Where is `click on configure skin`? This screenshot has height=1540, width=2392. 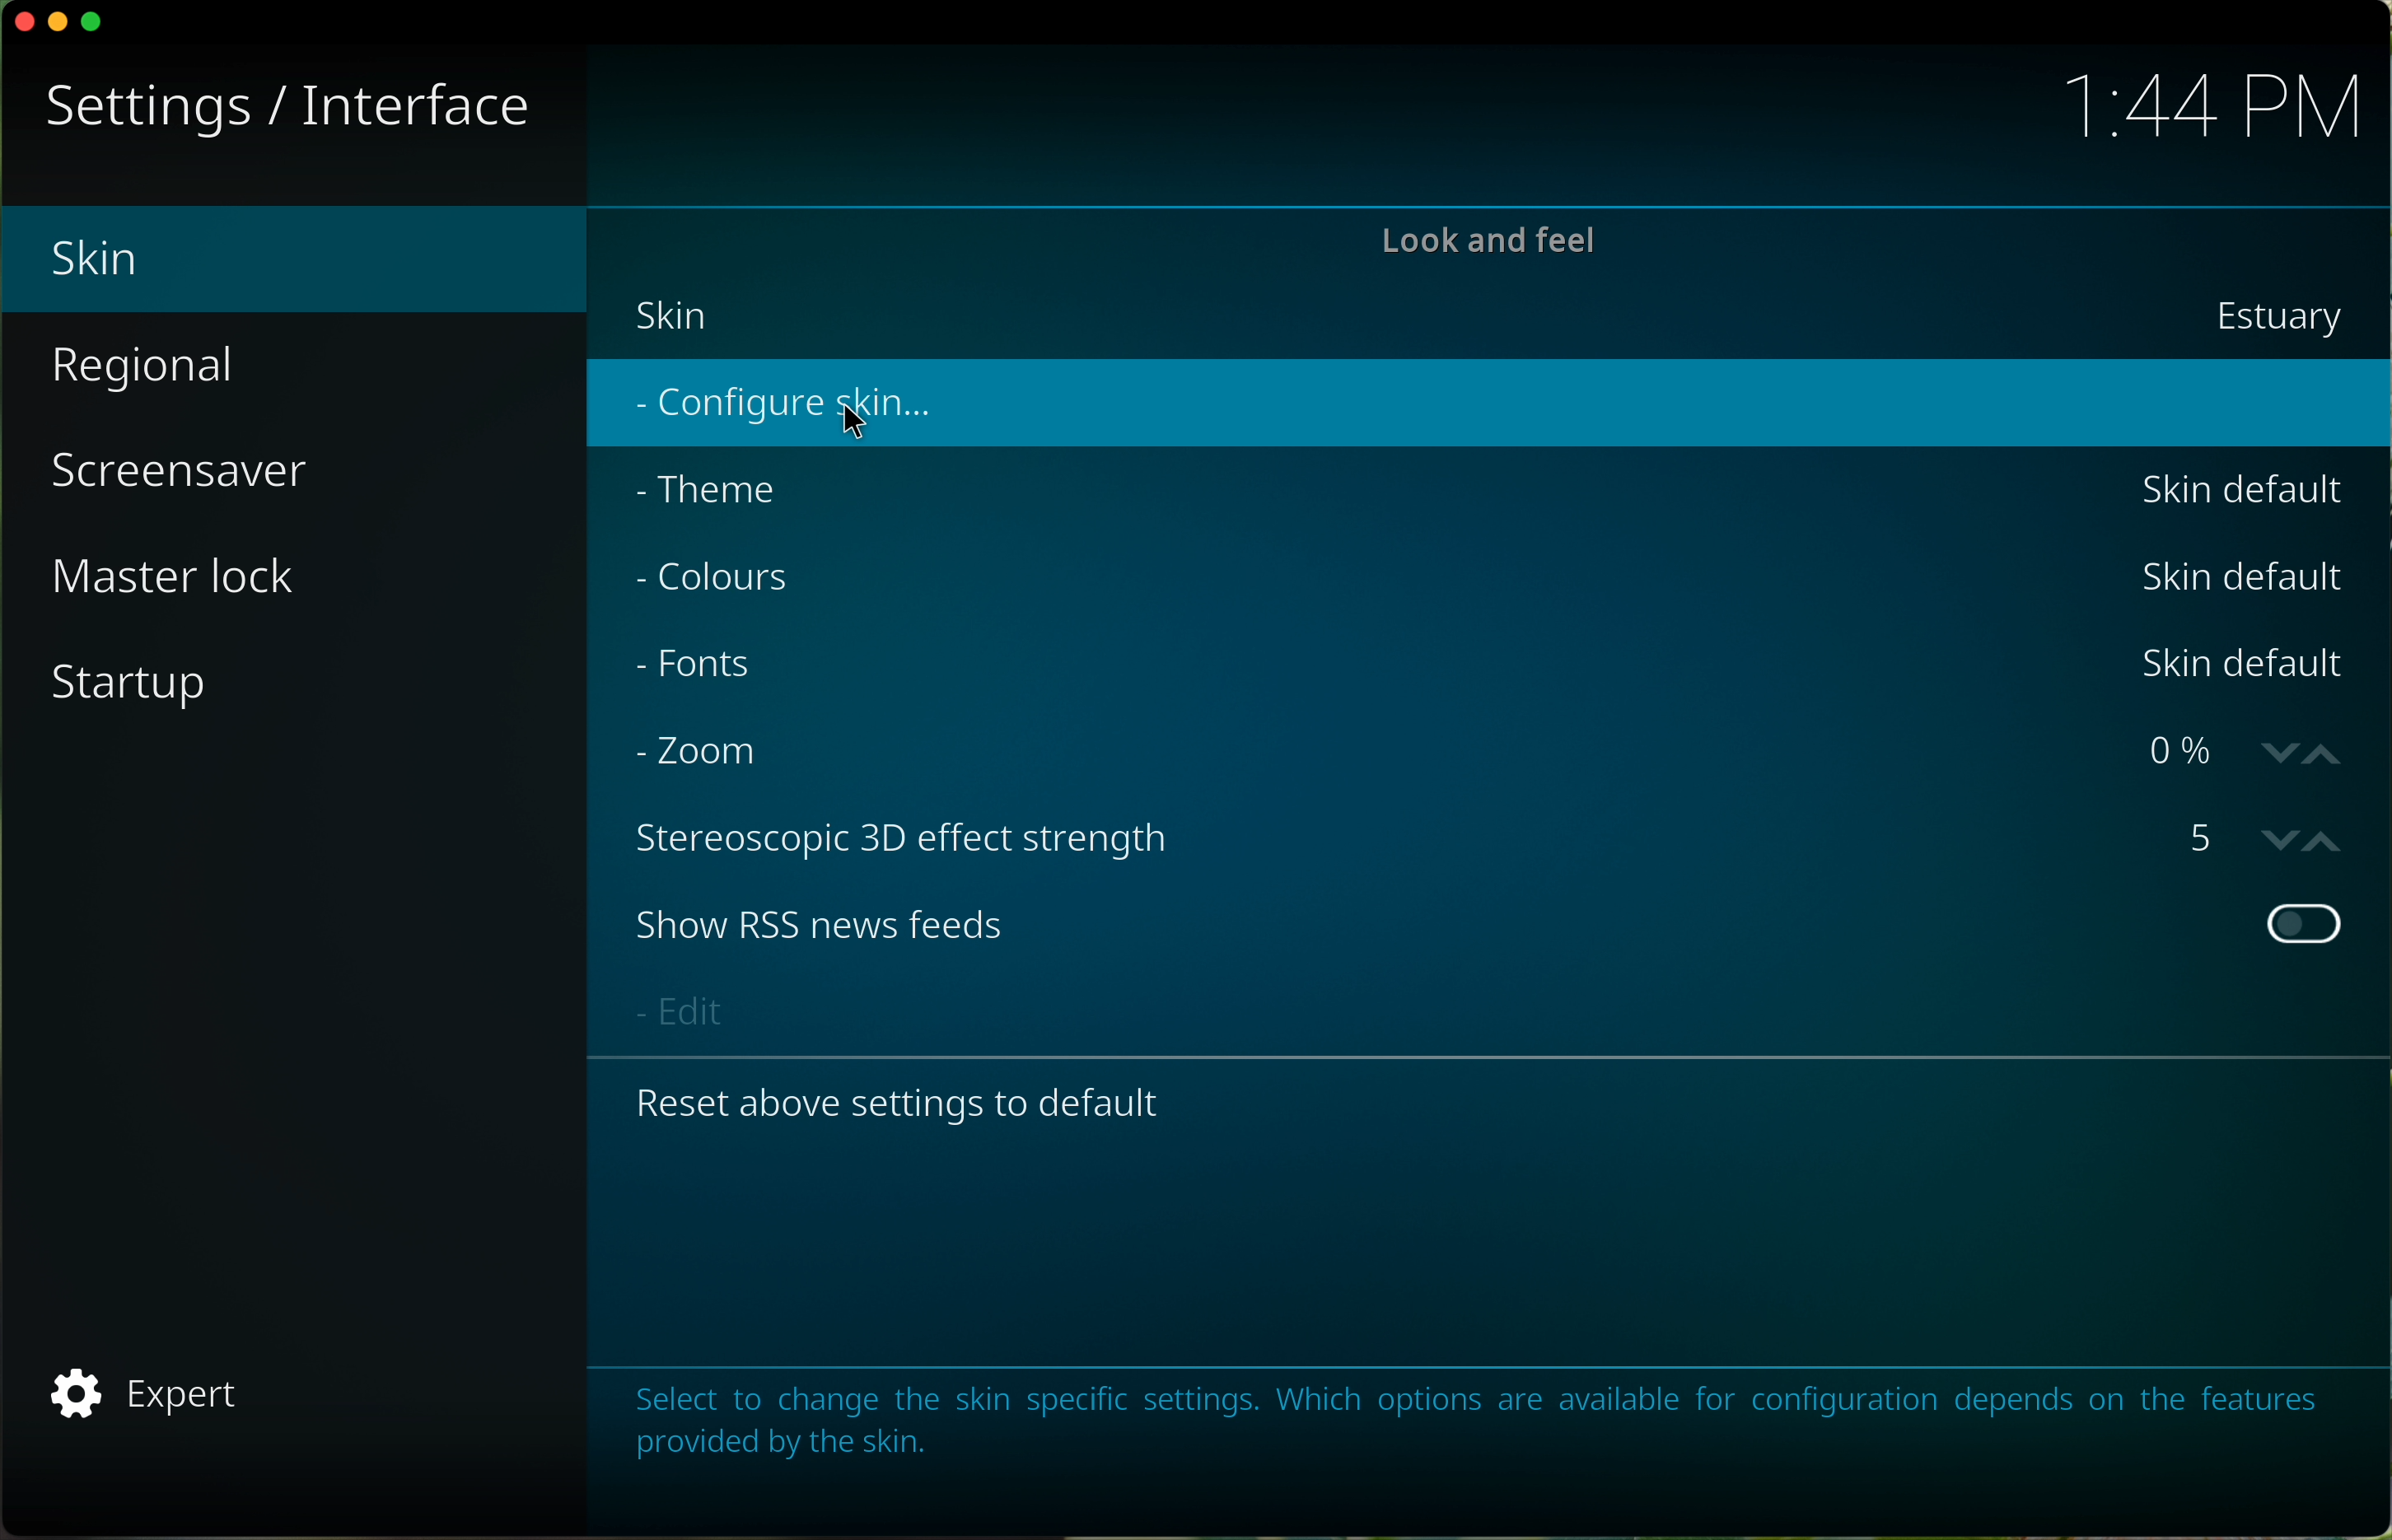
click on configure skin is located at coordinates (786, 408).